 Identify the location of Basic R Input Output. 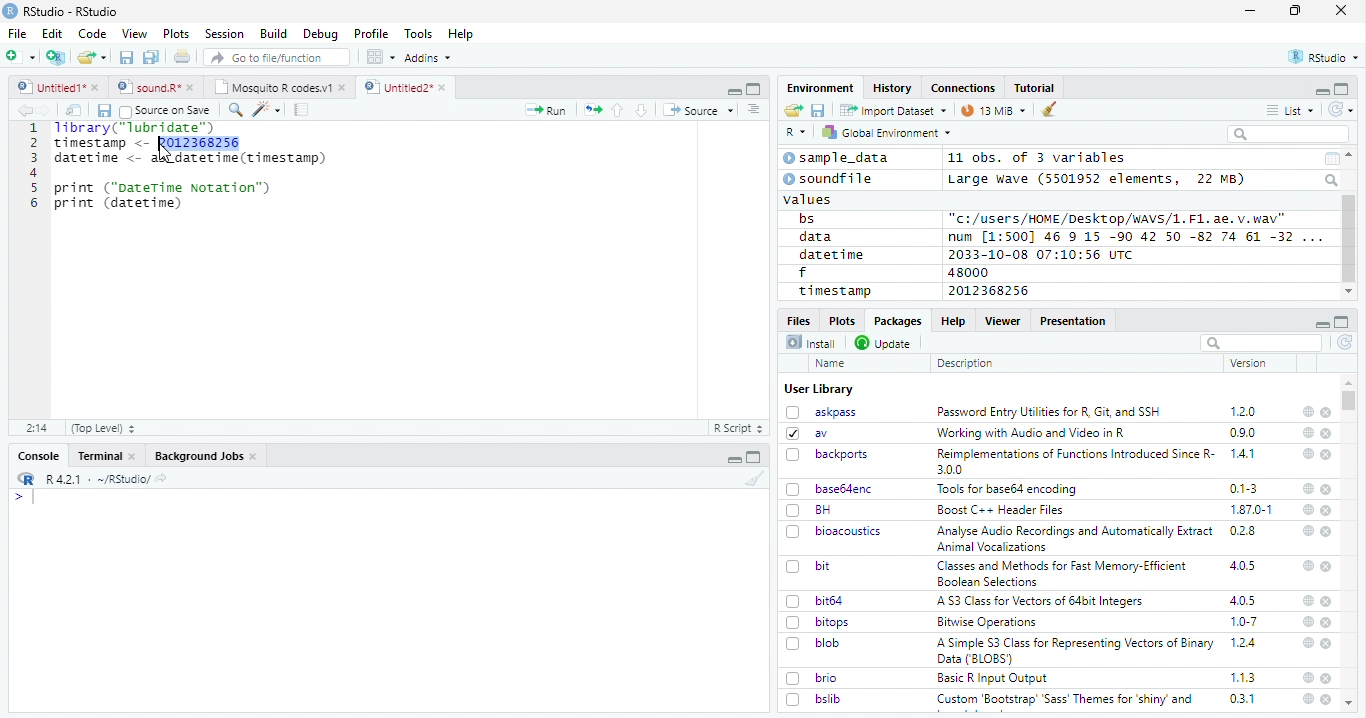
(995, 678).